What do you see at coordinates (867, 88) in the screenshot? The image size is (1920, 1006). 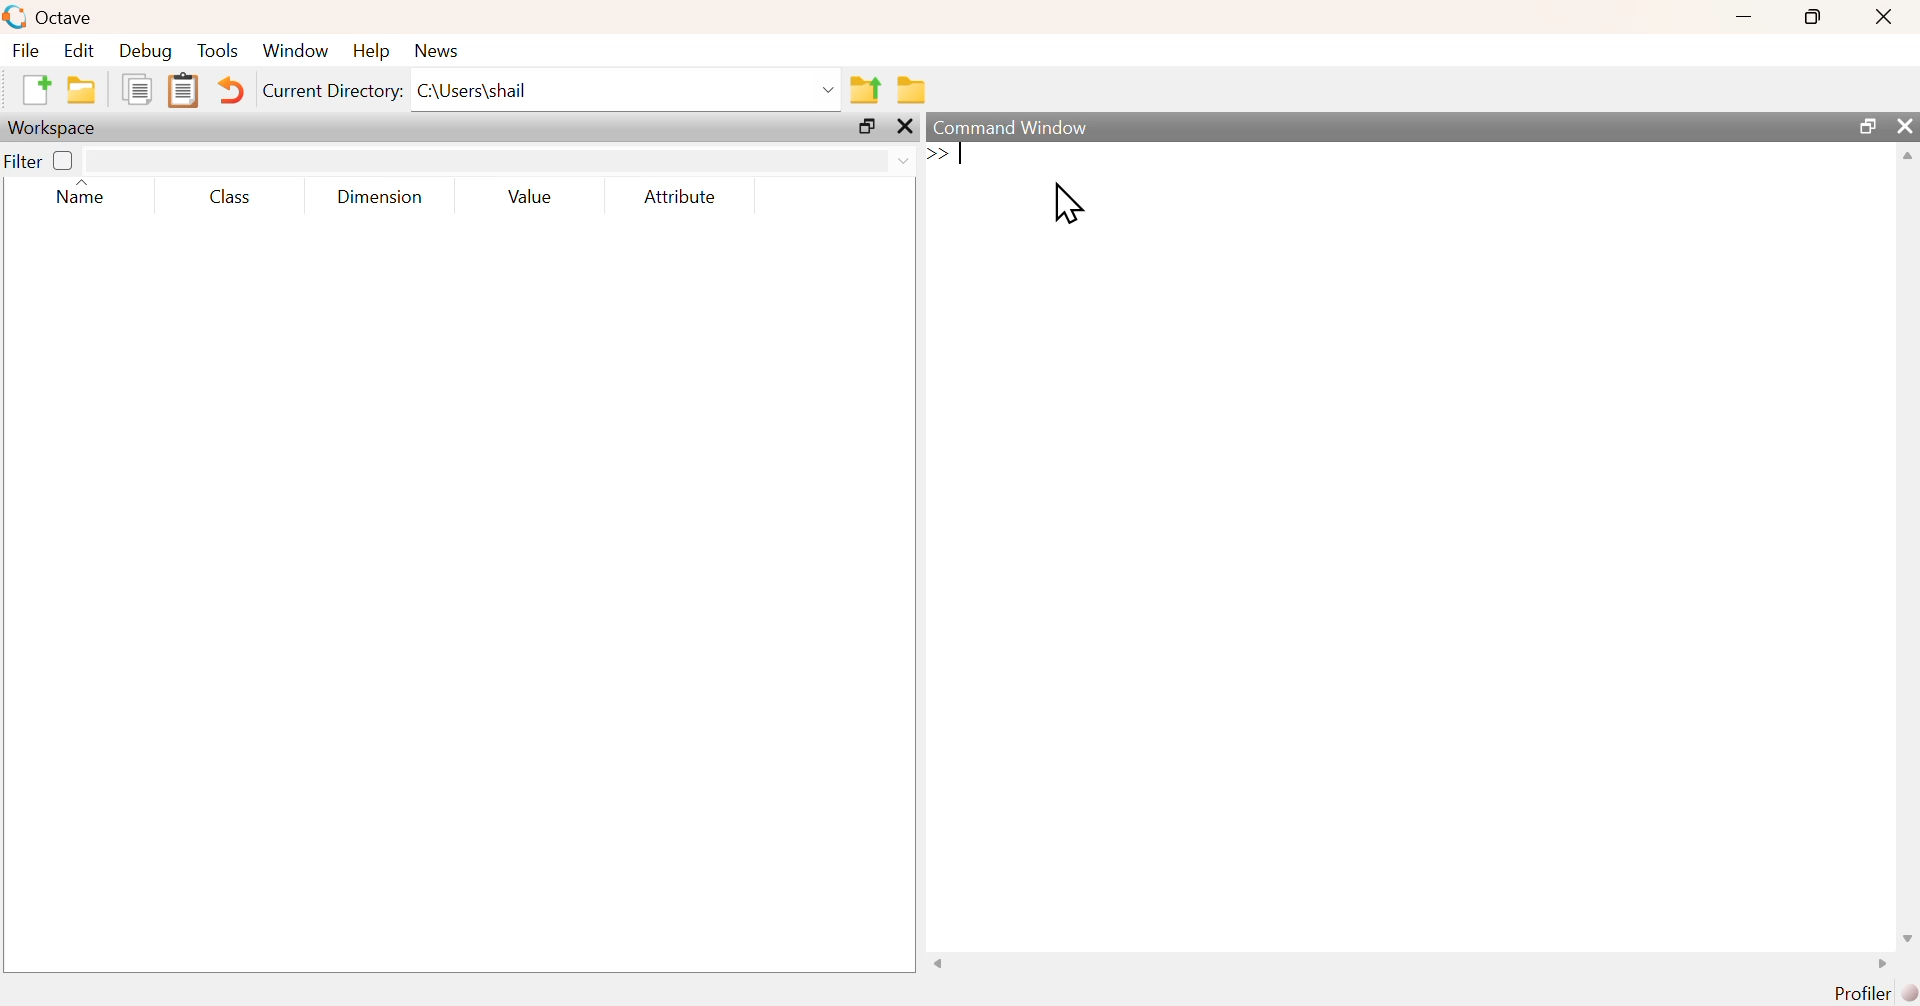 I see `one directory up` at bounding box center [867, 88].